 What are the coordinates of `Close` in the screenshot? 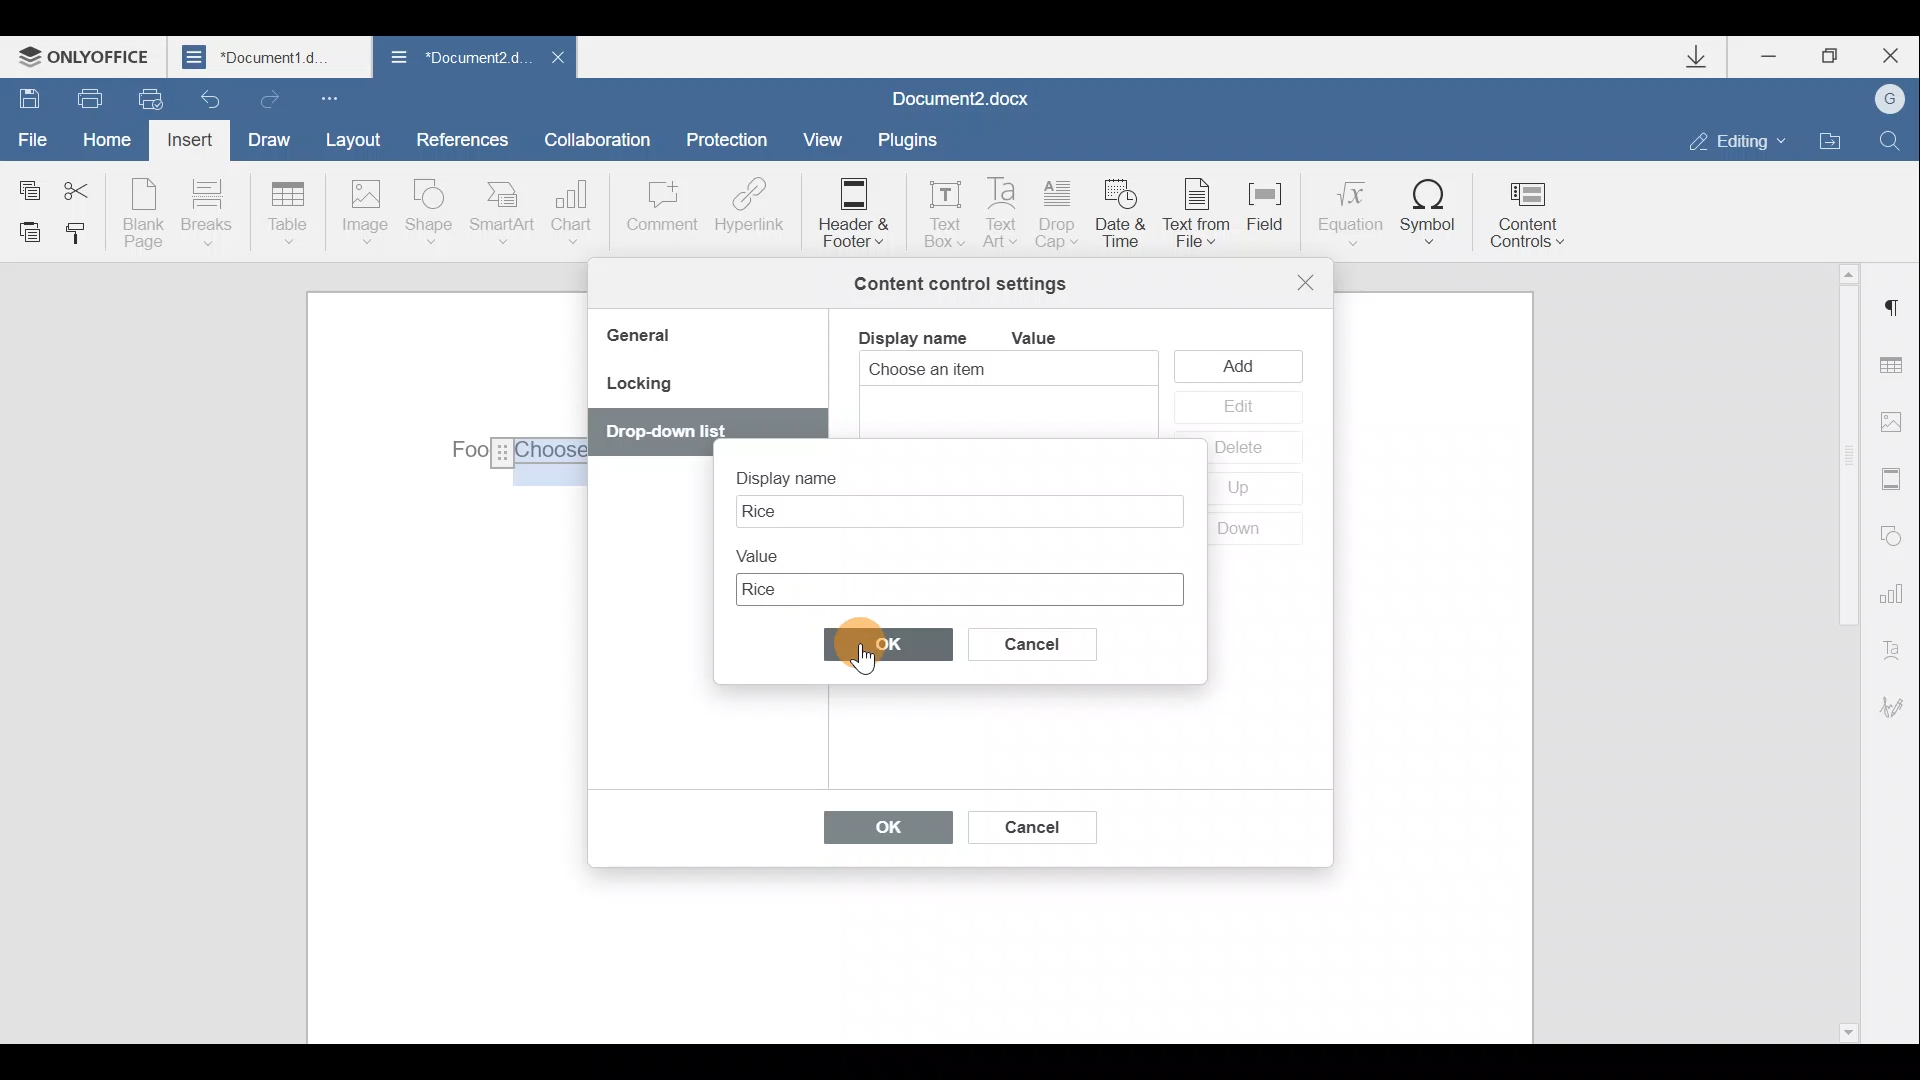 It's located at (1888, 56).